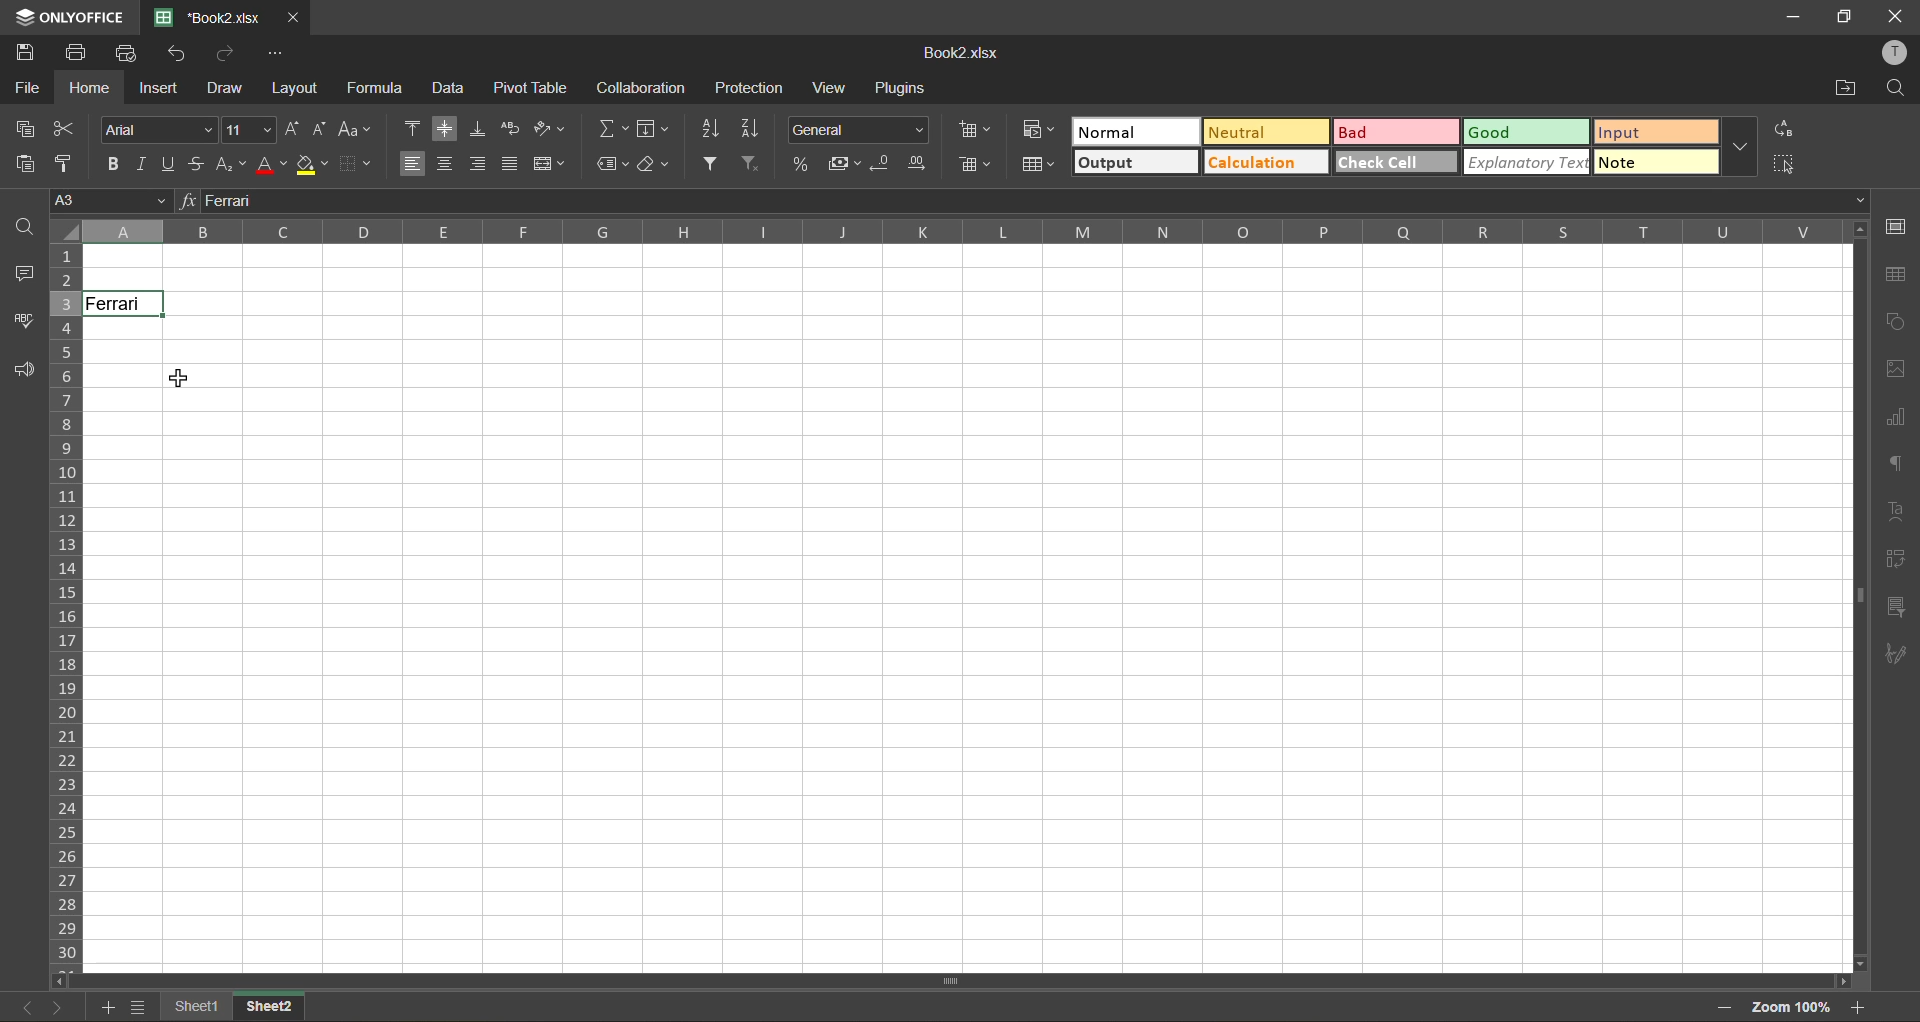  Describe the element at coordinates (138, 1007) in the screenshot. I see `sheet list` at that location.